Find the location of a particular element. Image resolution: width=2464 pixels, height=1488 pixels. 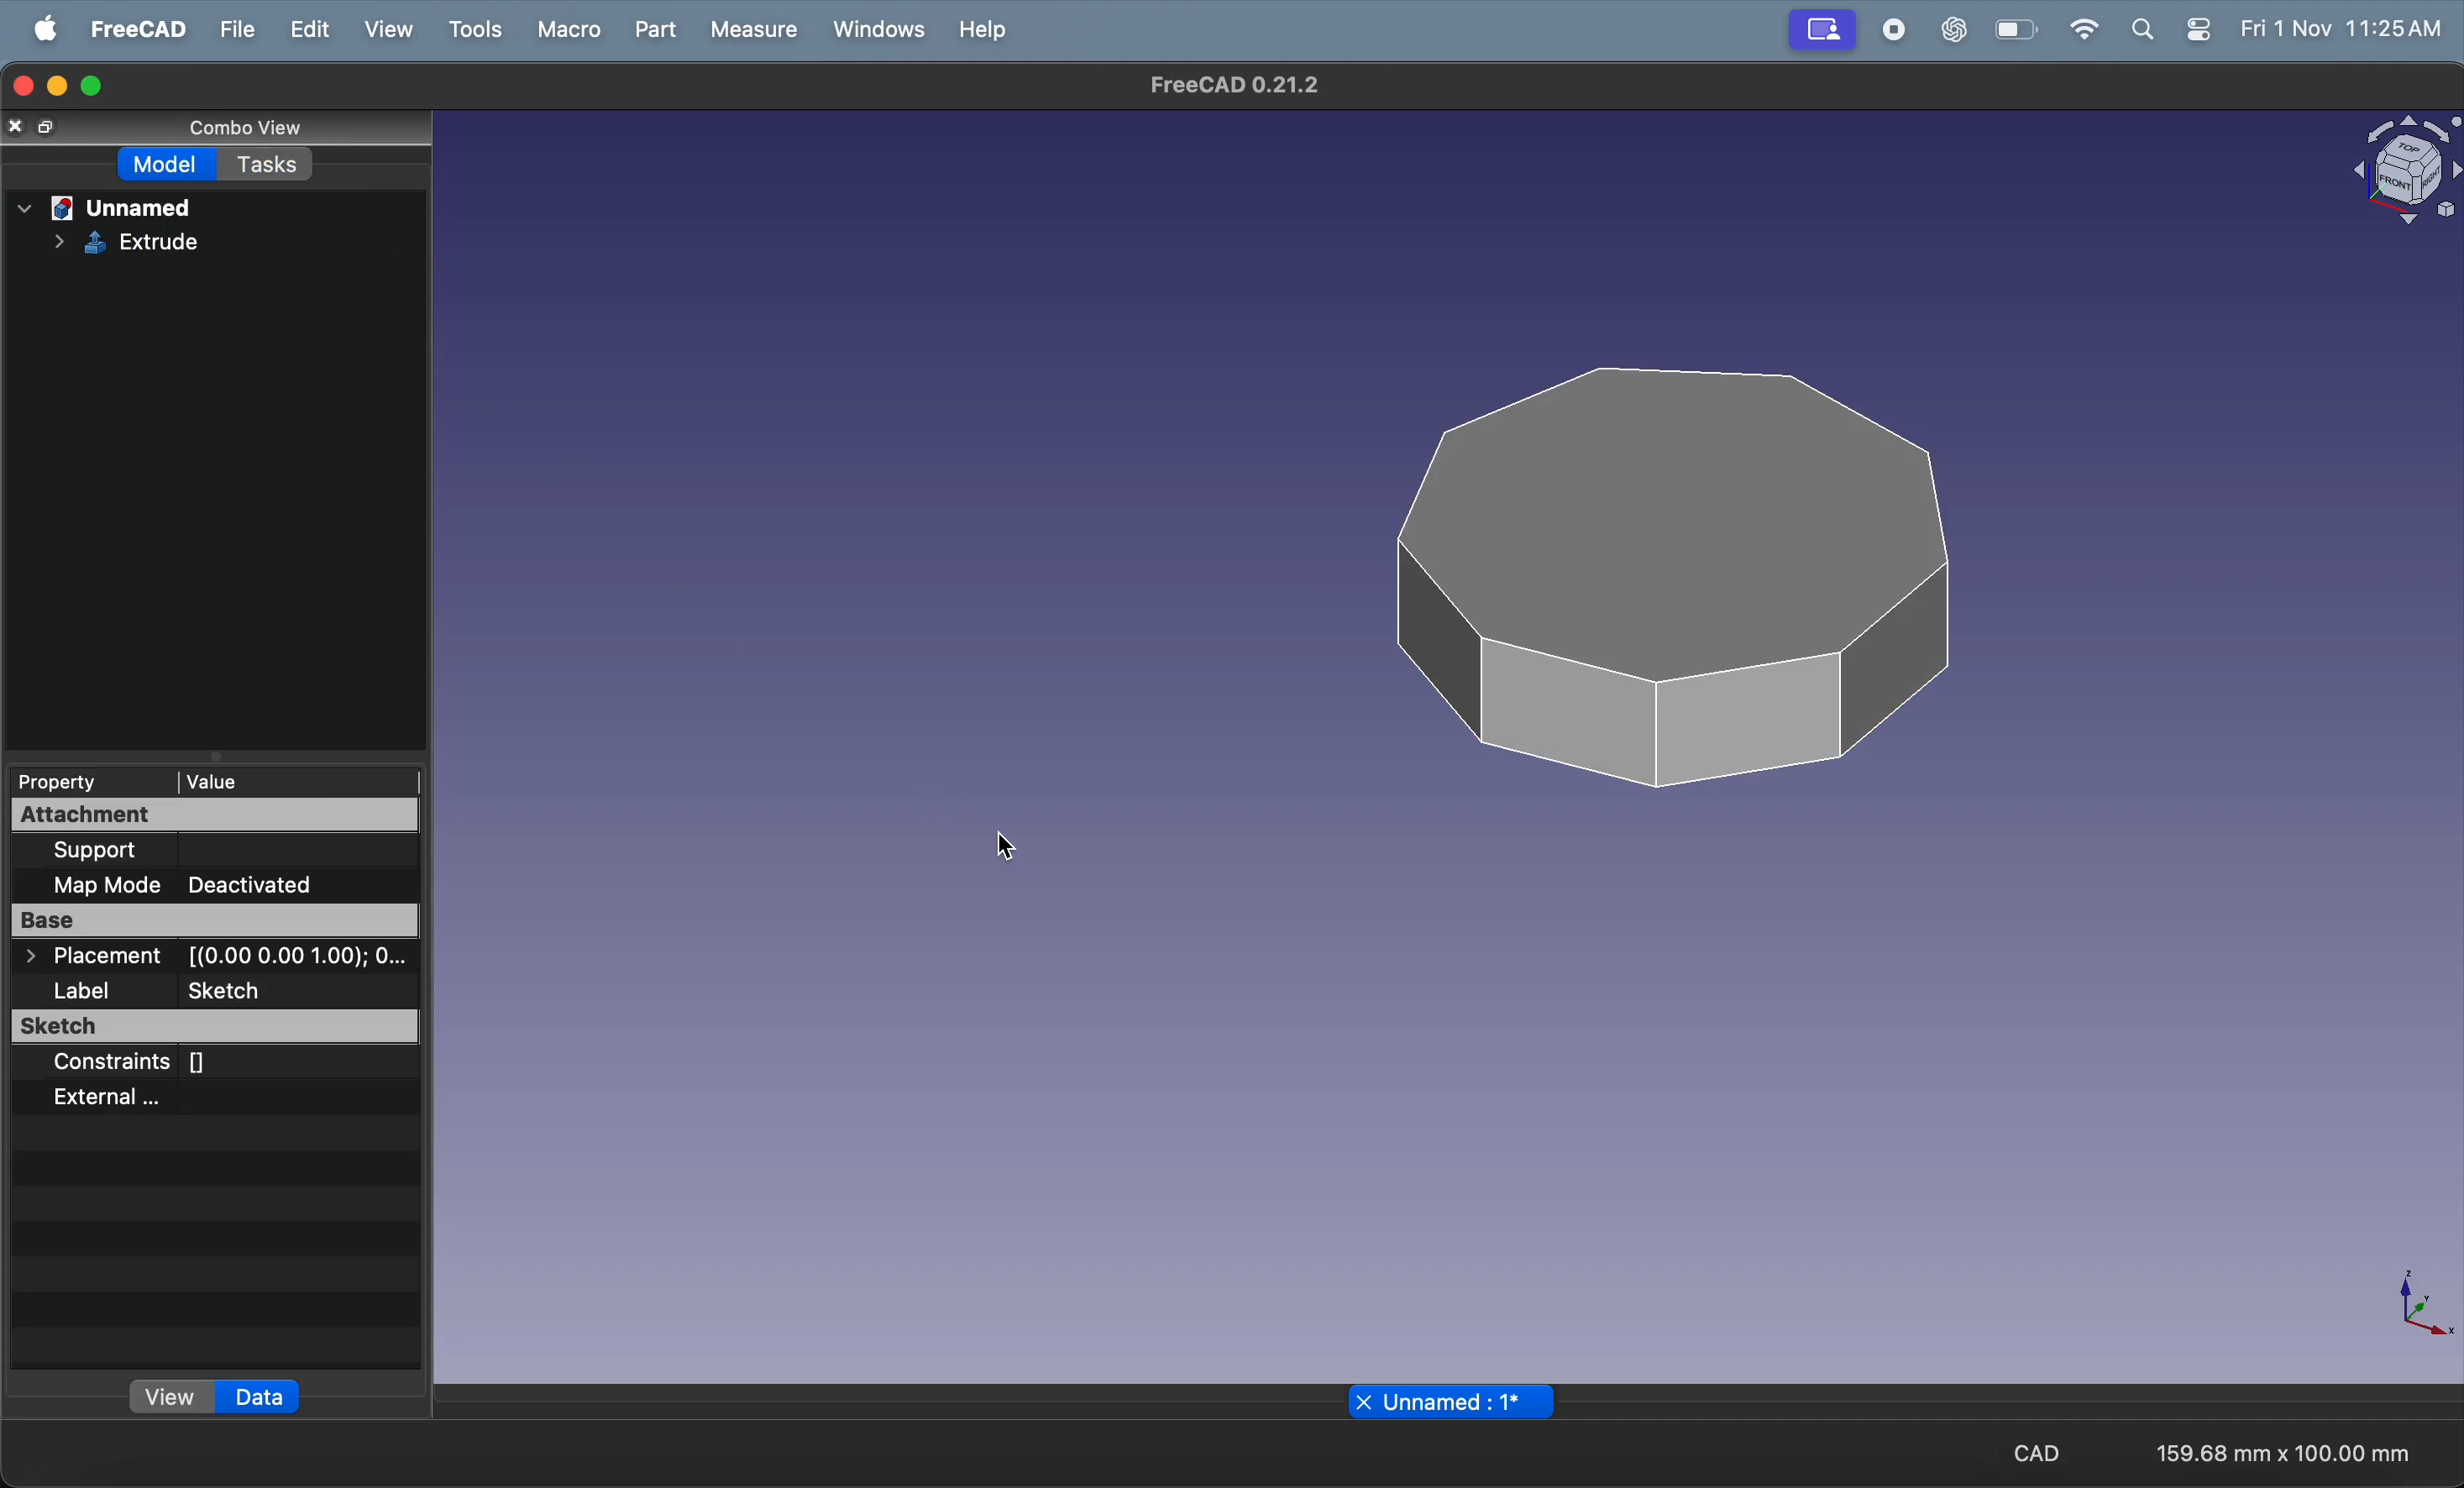

base is located at coordinates (219, 919).